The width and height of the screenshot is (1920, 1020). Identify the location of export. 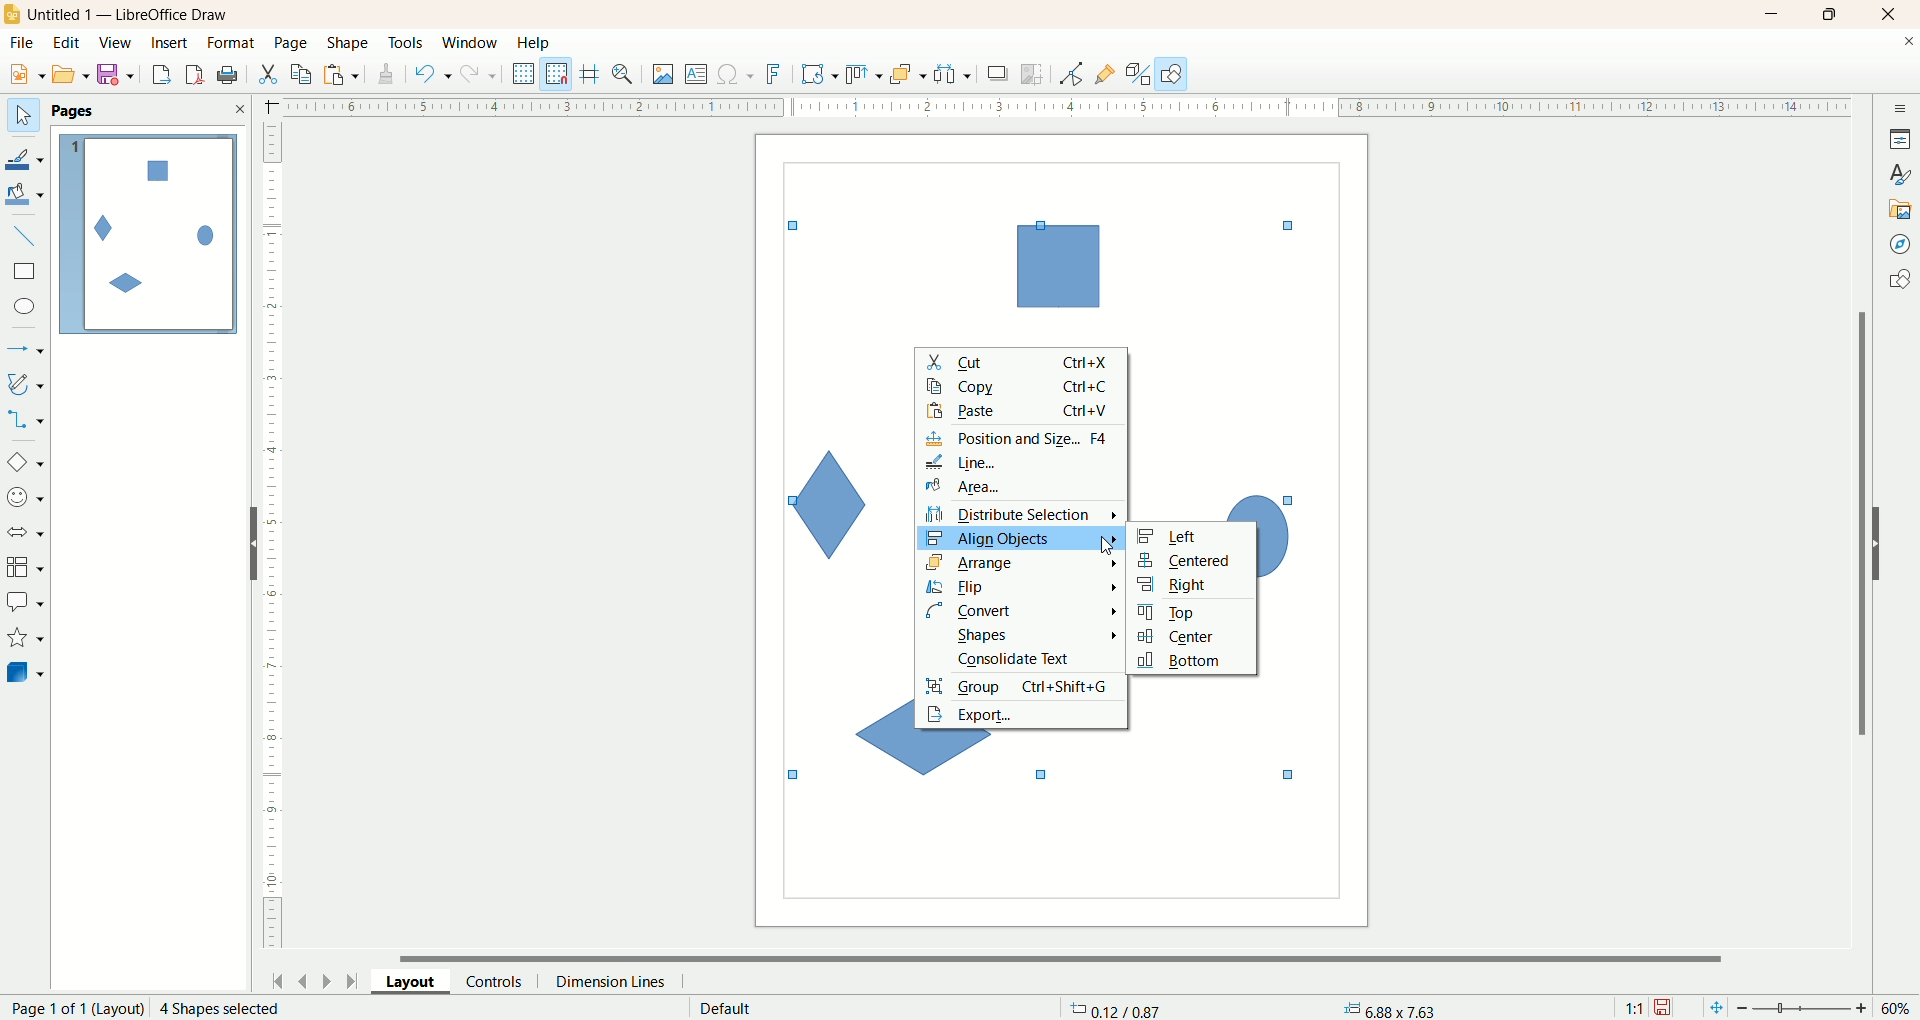
(160, 71).